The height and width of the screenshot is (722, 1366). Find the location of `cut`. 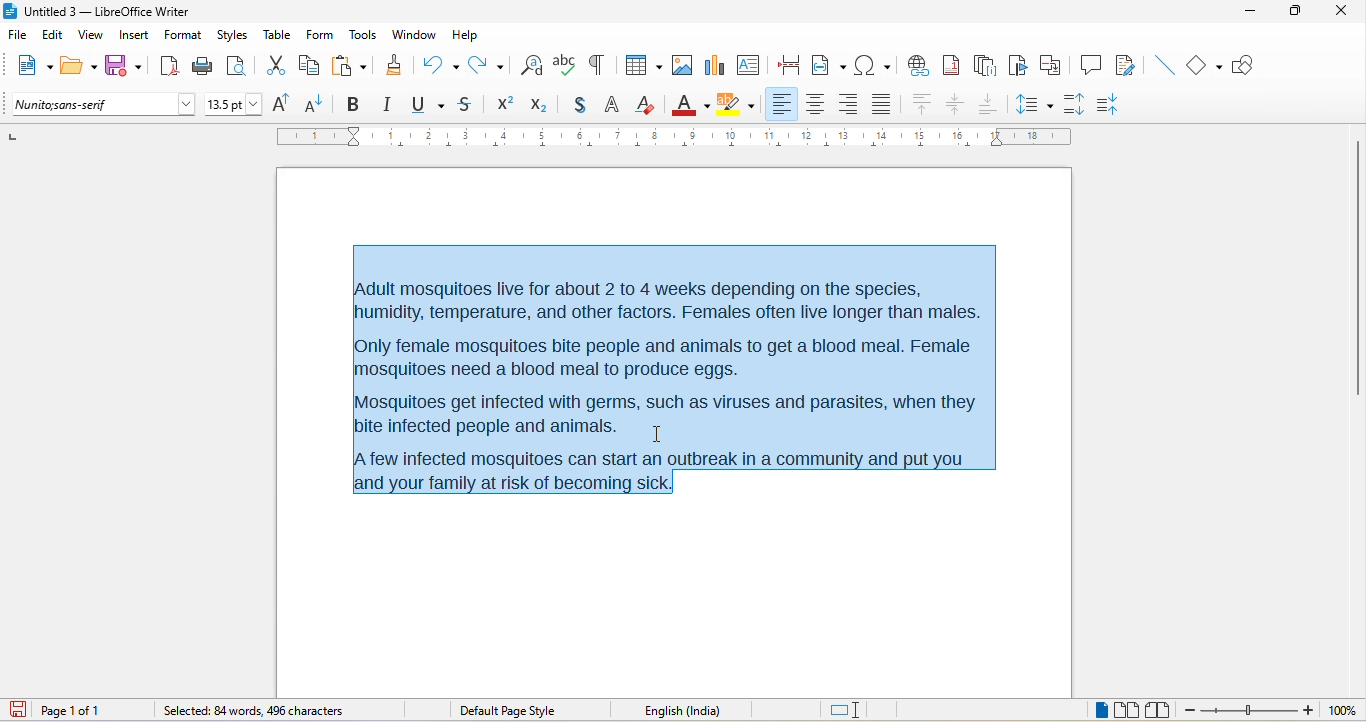

cut is located at coordinates (276, 67).